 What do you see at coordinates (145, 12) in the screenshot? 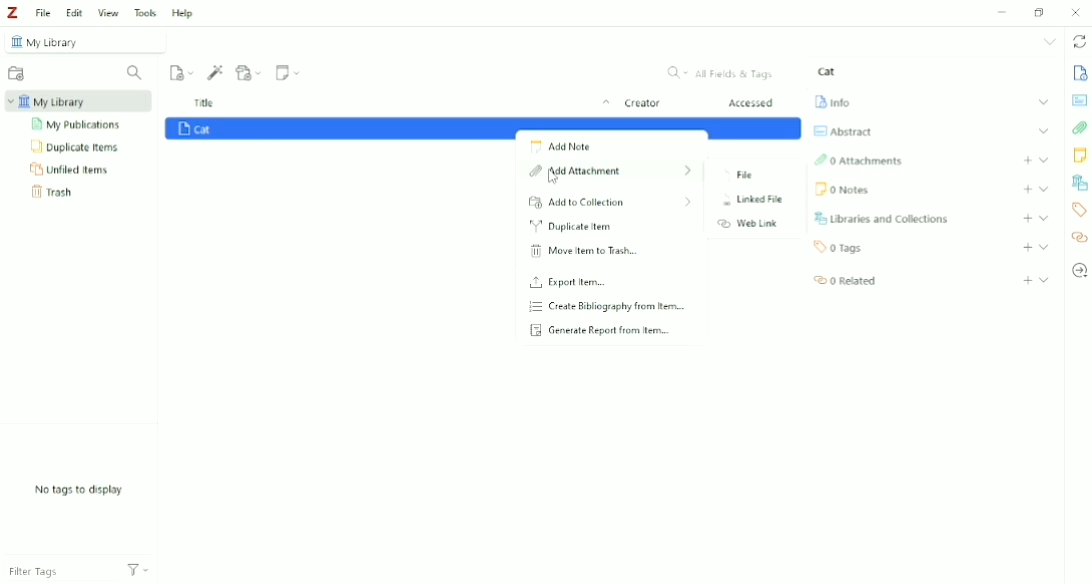
I see `Tools` at bounding box center [145, 12].